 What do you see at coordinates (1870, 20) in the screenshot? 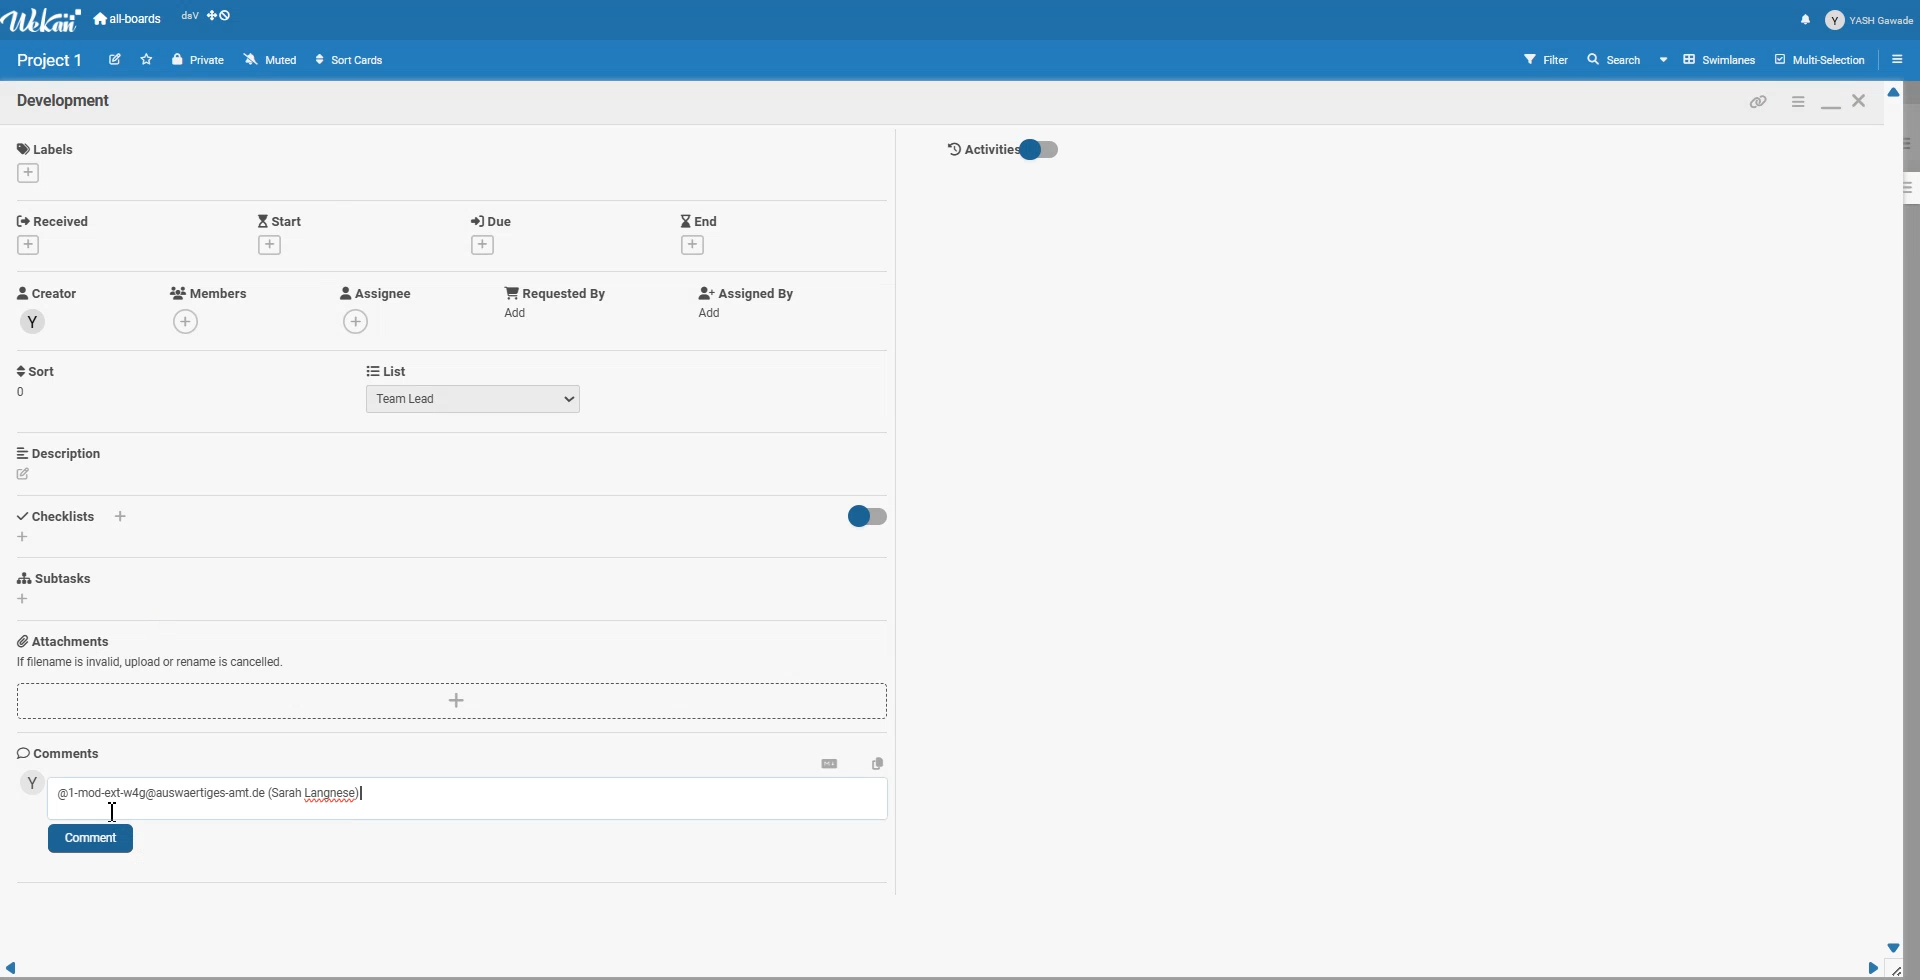
I see `Profile` at bounding box center [1870, 20].